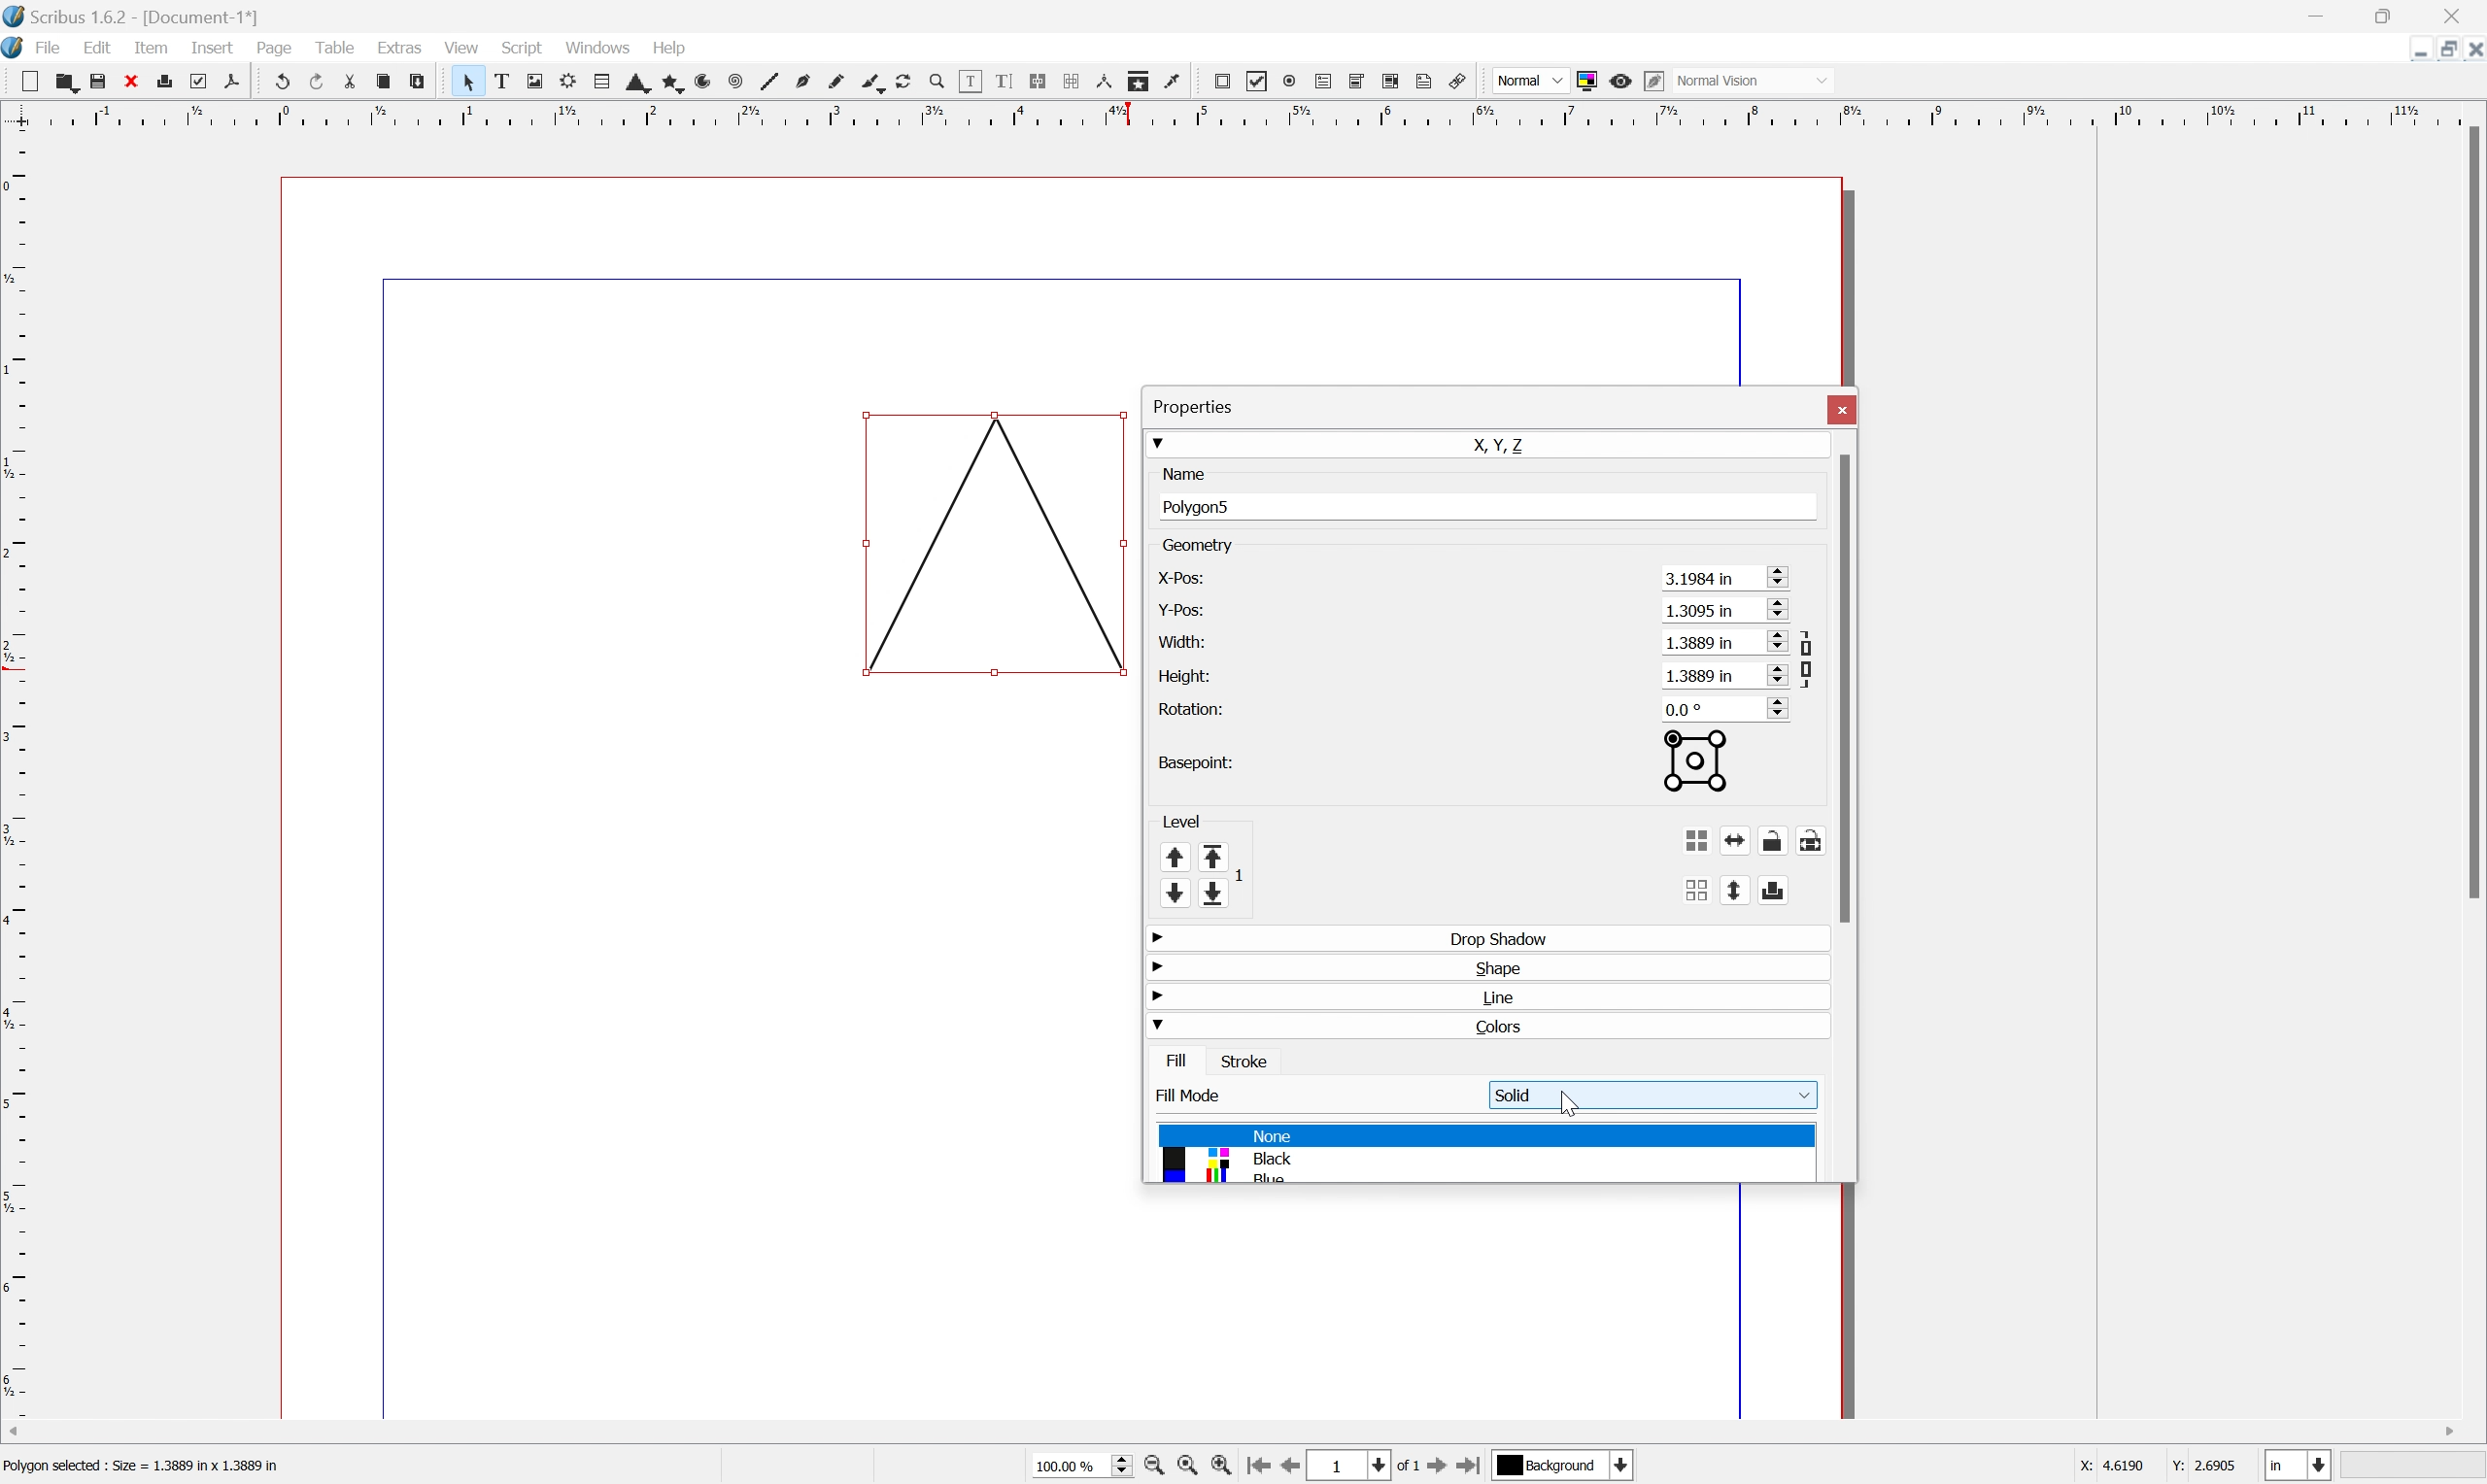  What do you see at coordinates (505, 81) in the screenshot?
I see `Text frame` at bounding box center [505, 81].